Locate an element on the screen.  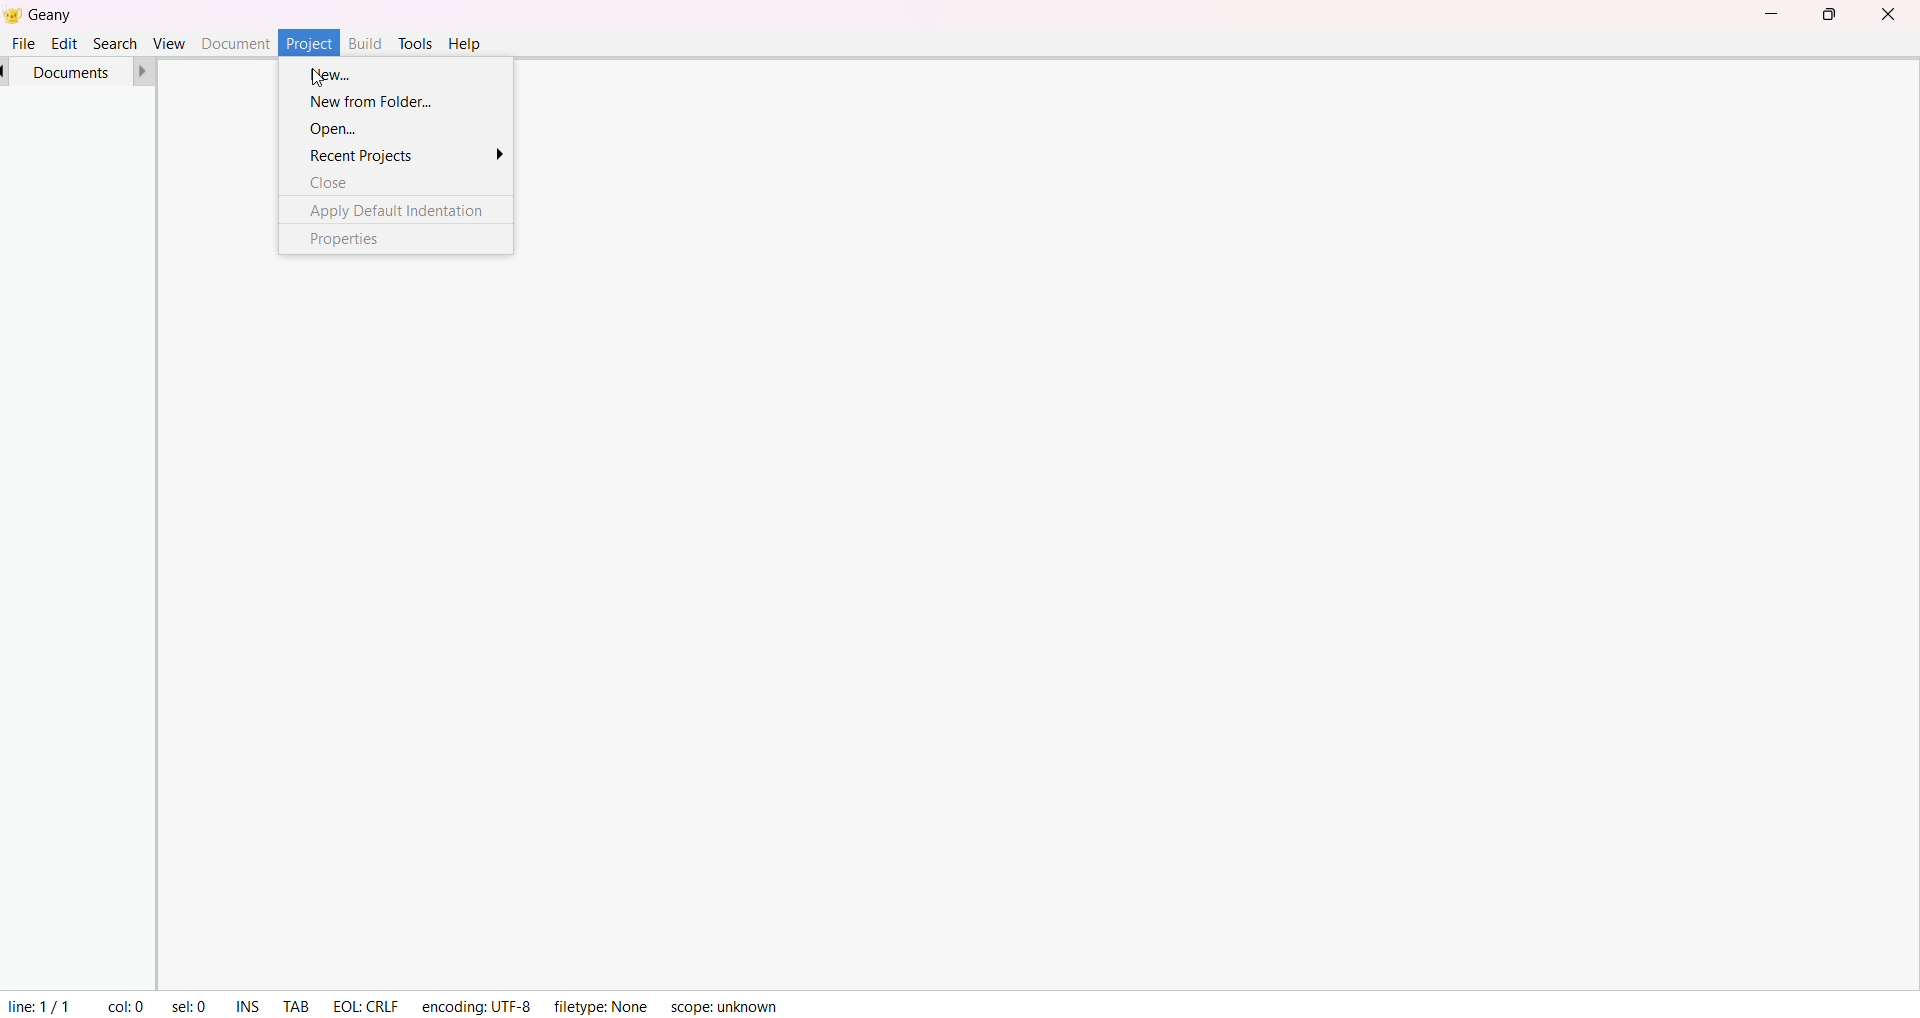
build is located at coordinates (365, 41).